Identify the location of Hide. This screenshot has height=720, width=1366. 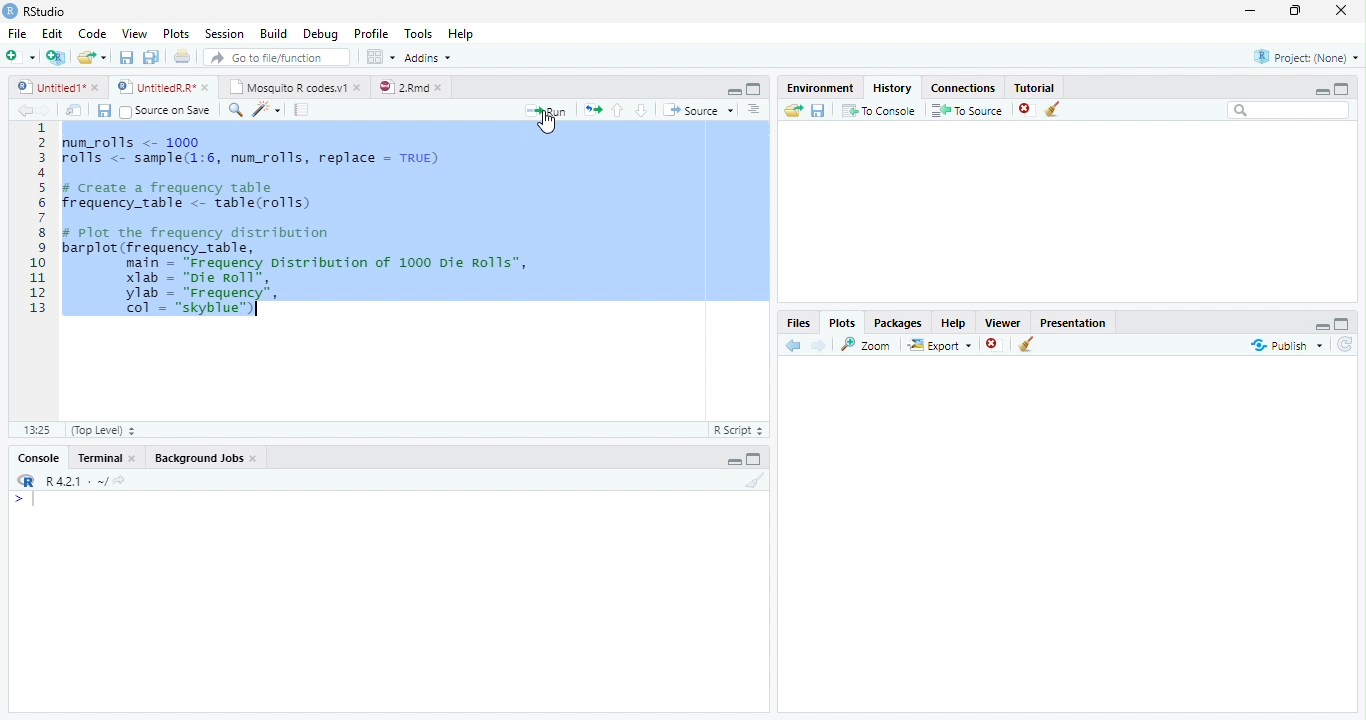
(1322, 327).